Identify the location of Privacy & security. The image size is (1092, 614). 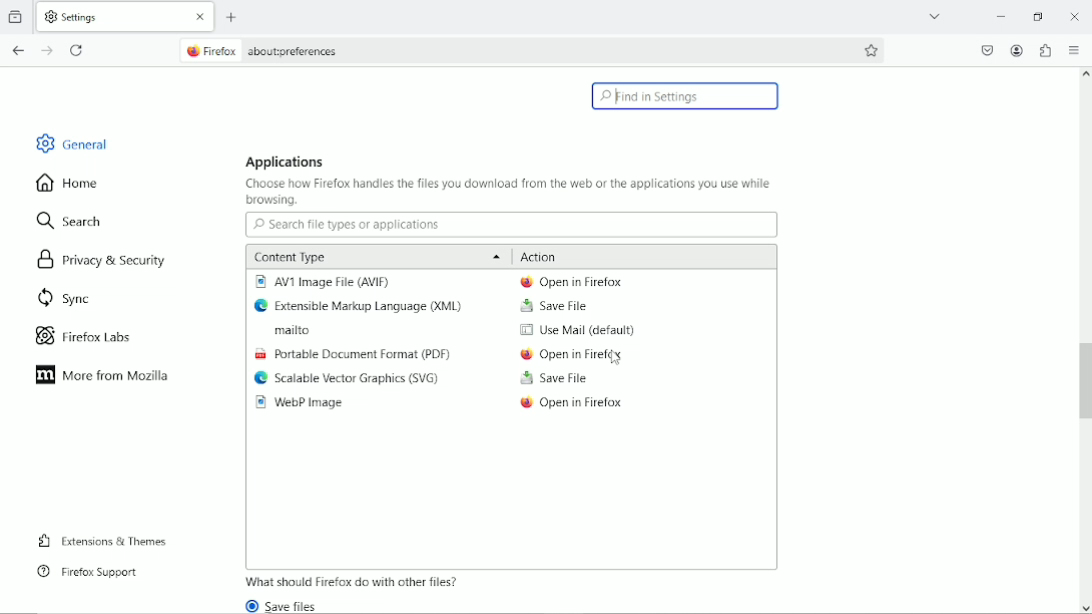
(105, 263).